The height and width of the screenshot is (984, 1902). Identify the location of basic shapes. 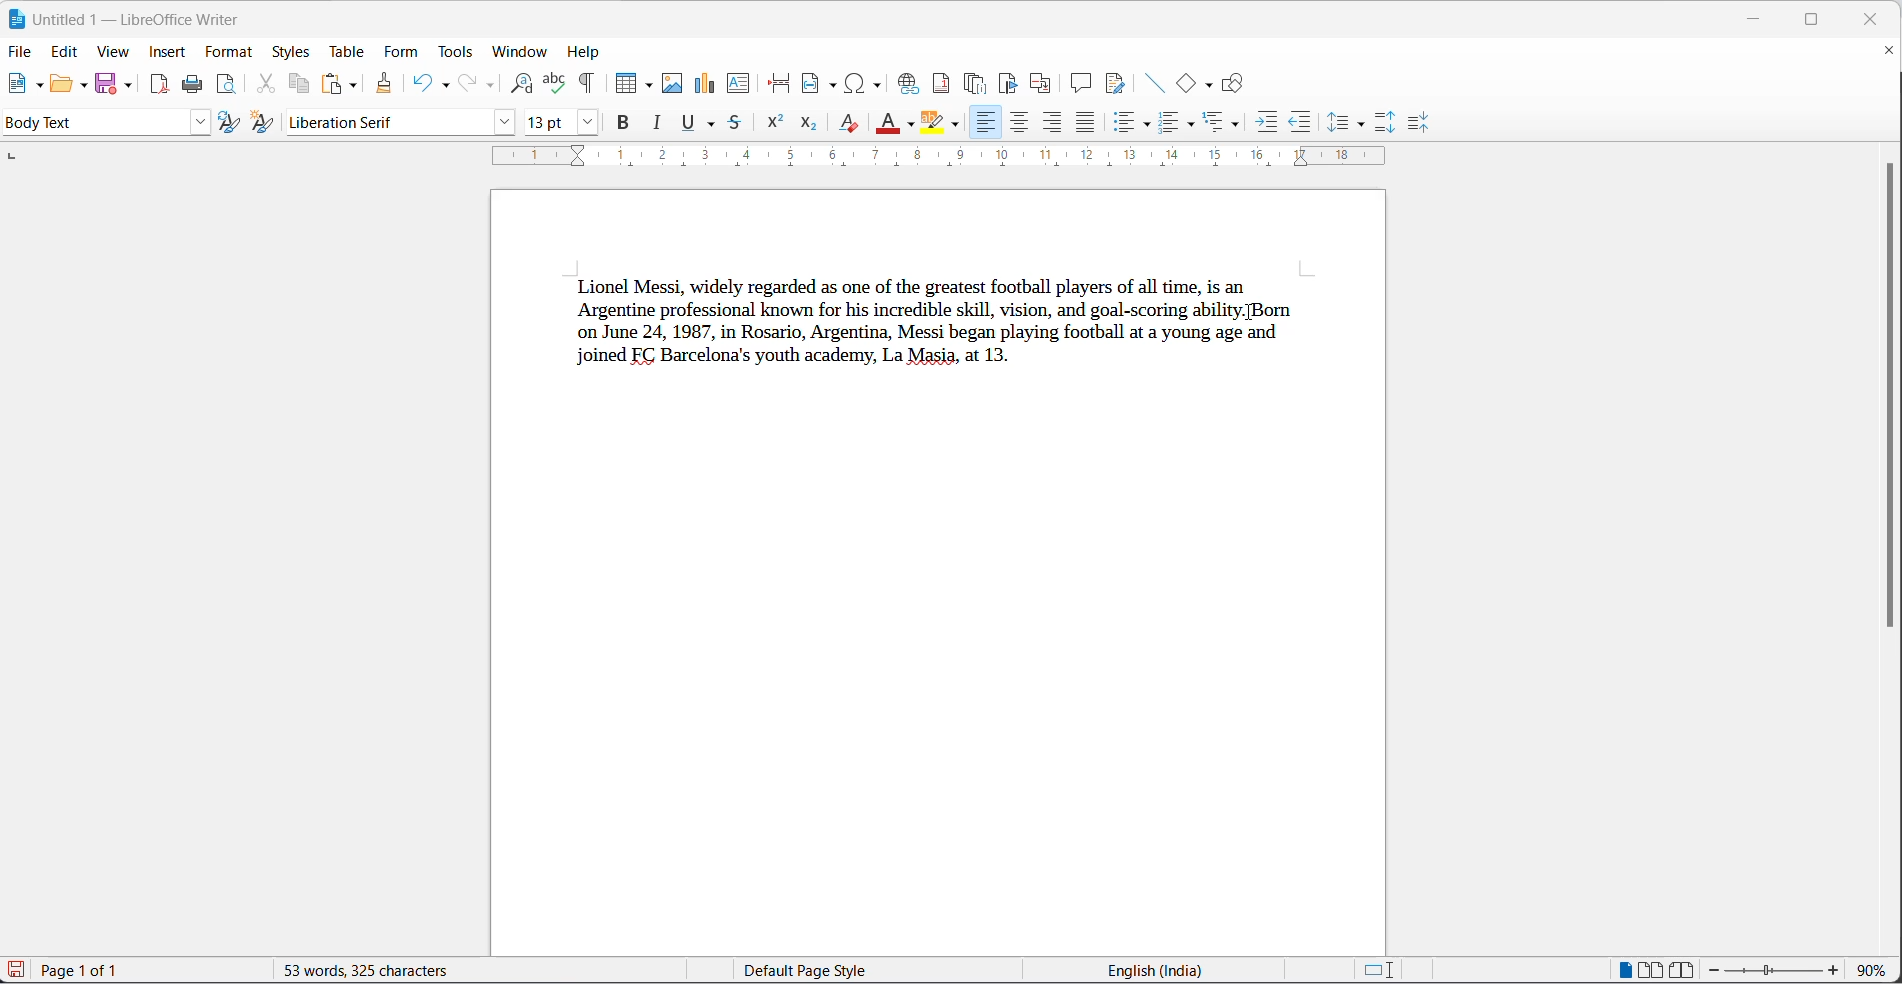
(1213, 85).